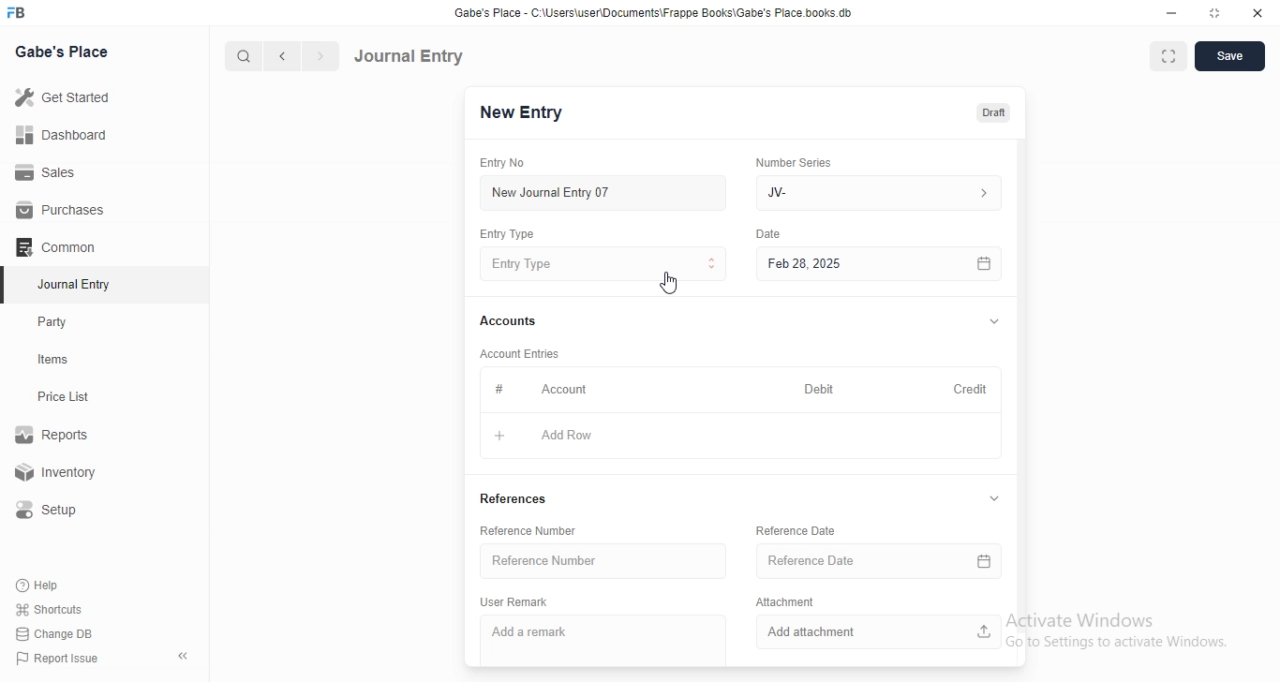 The width and height of the screenshot is (1280, 682). What do you see at coordinates (874, 561) in the screenshot?
I see `Reference Date ` at bounding box center [874, 561].